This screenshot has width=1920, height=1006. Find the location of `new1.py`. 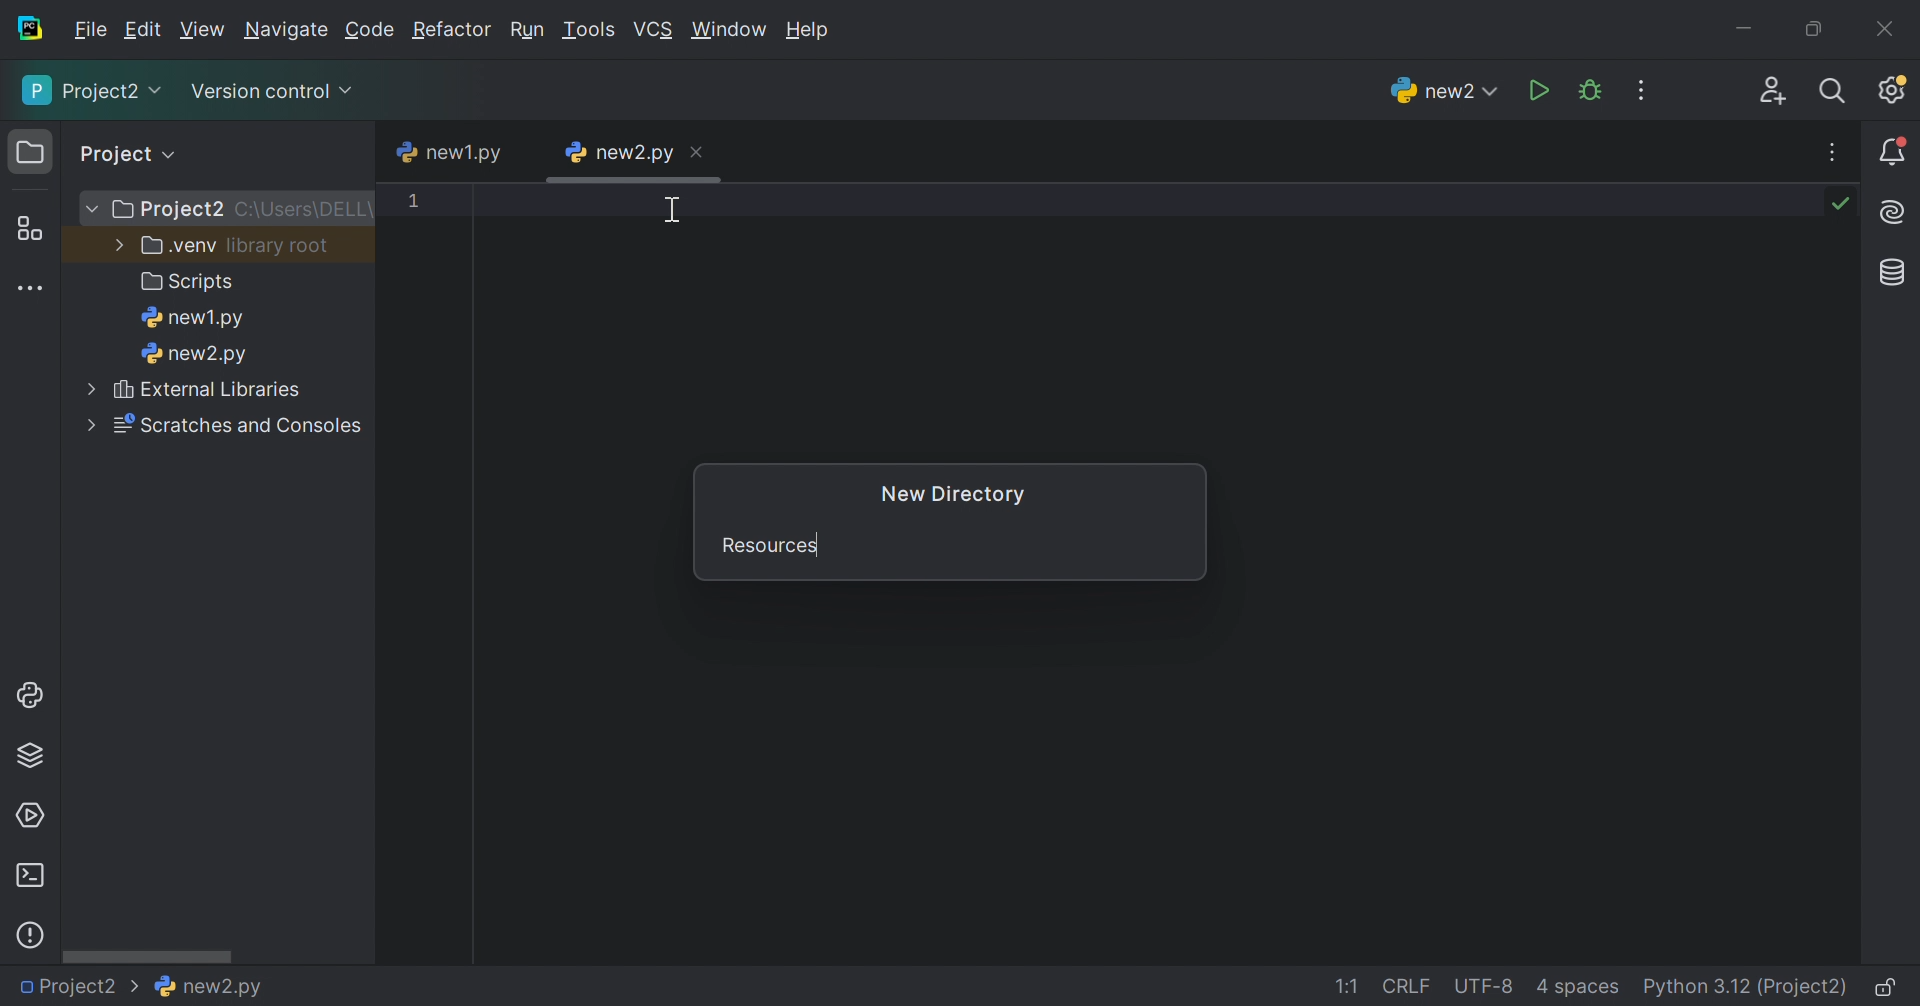

new1.py is located at coordinates (196, 317).